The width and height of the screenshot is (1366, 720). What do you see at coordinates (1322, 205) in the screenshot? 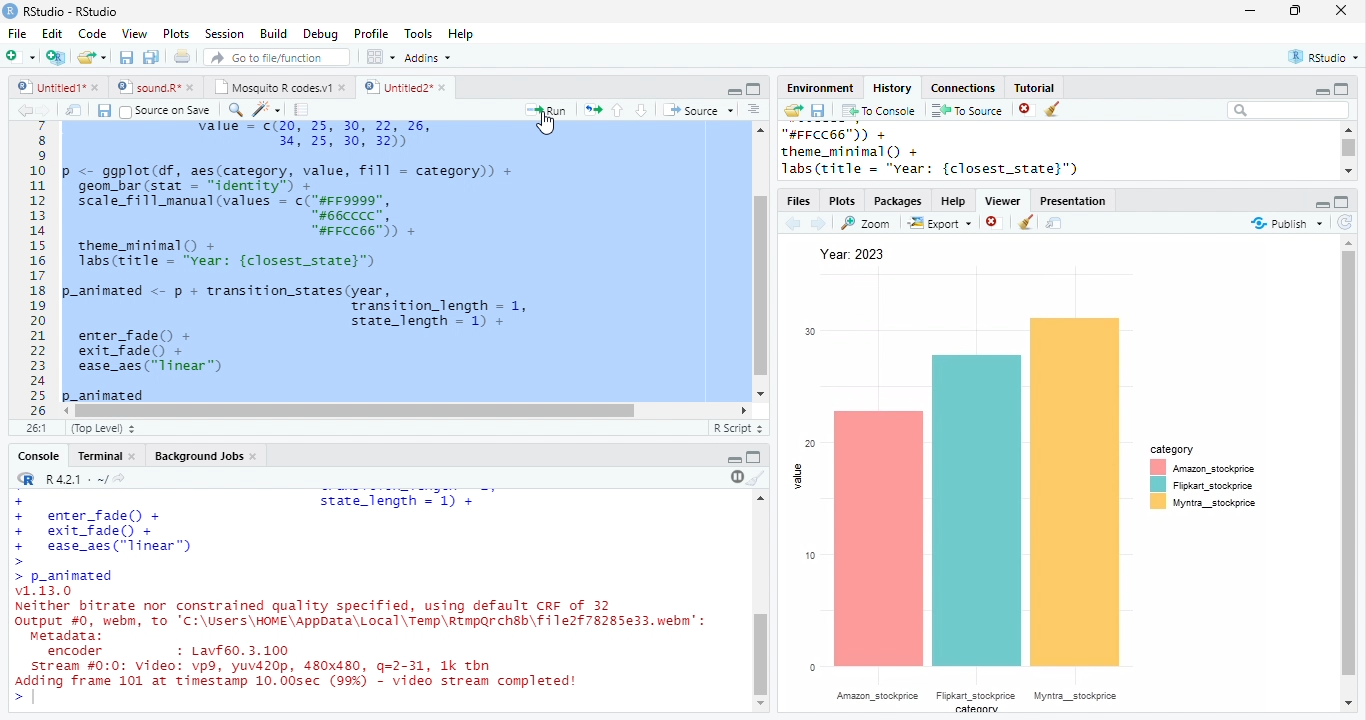
I see `minimize` at bounding box center [1322, 205].